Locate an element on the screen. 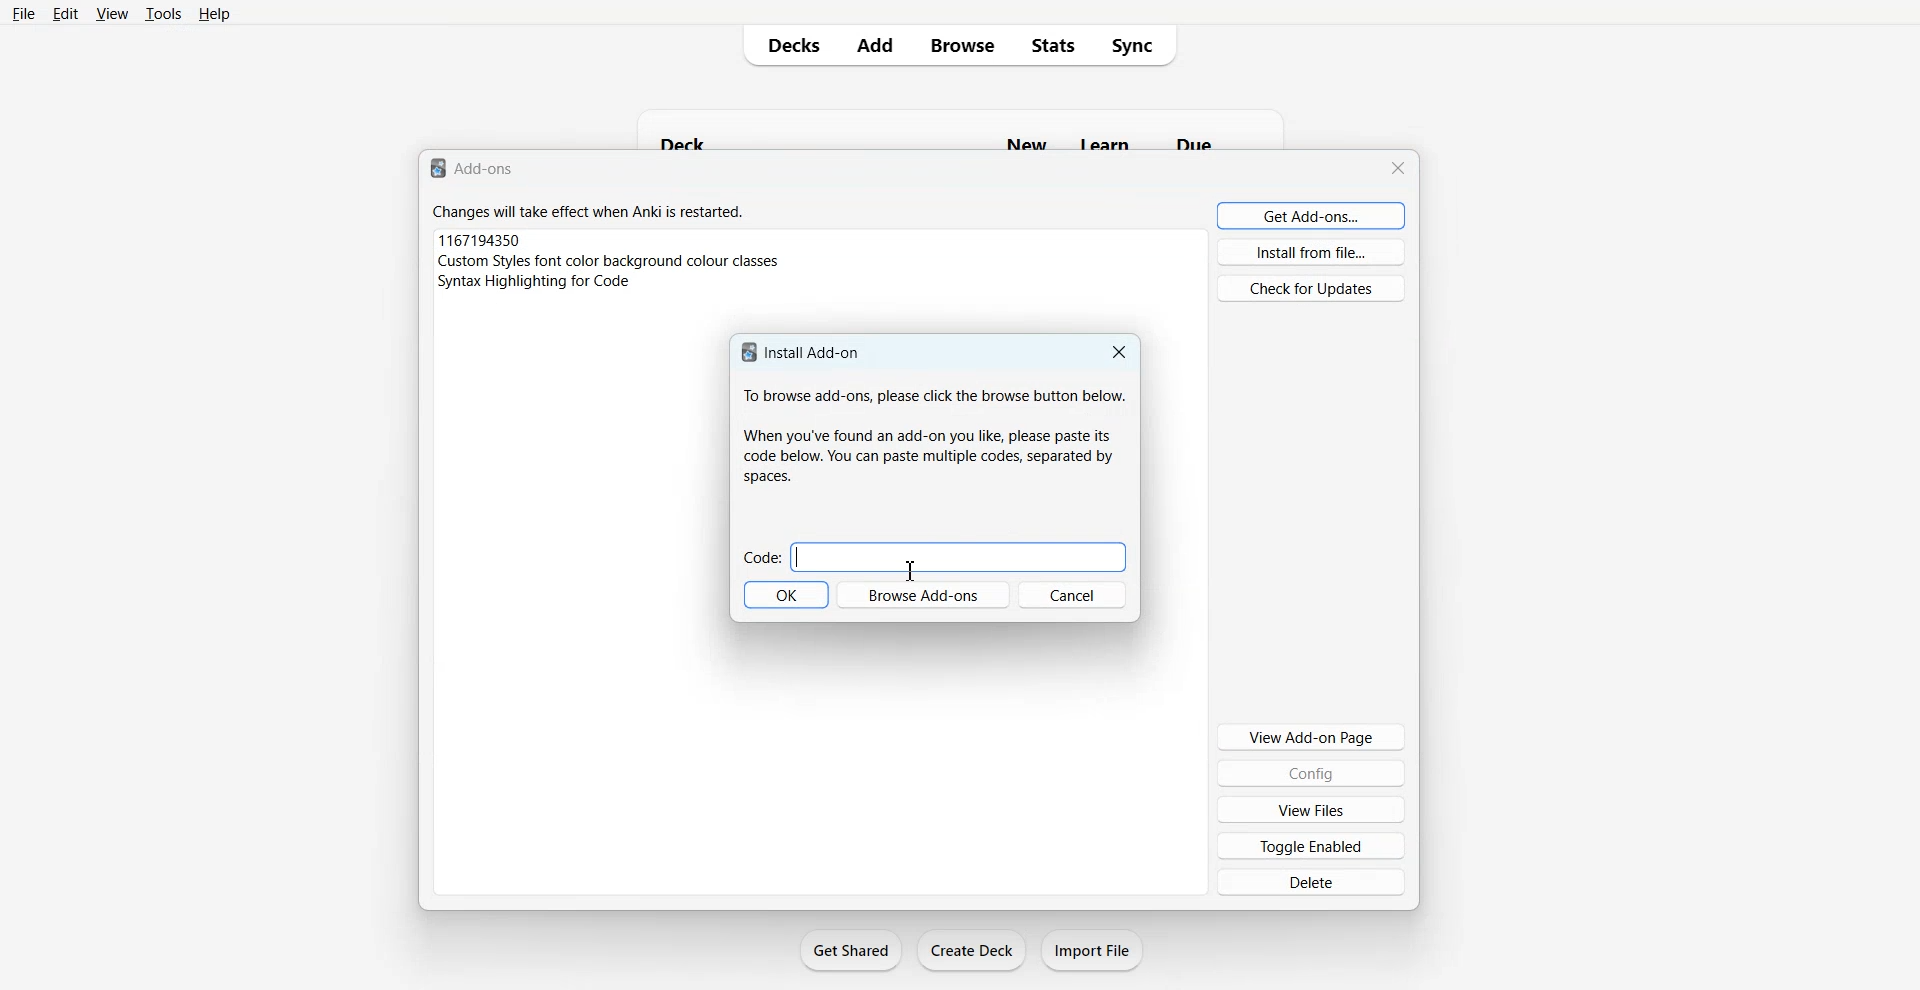 Image resolution: width=1920 pixels, height=990 pixels. Get Add ons is located at coordinates (1311, 215).